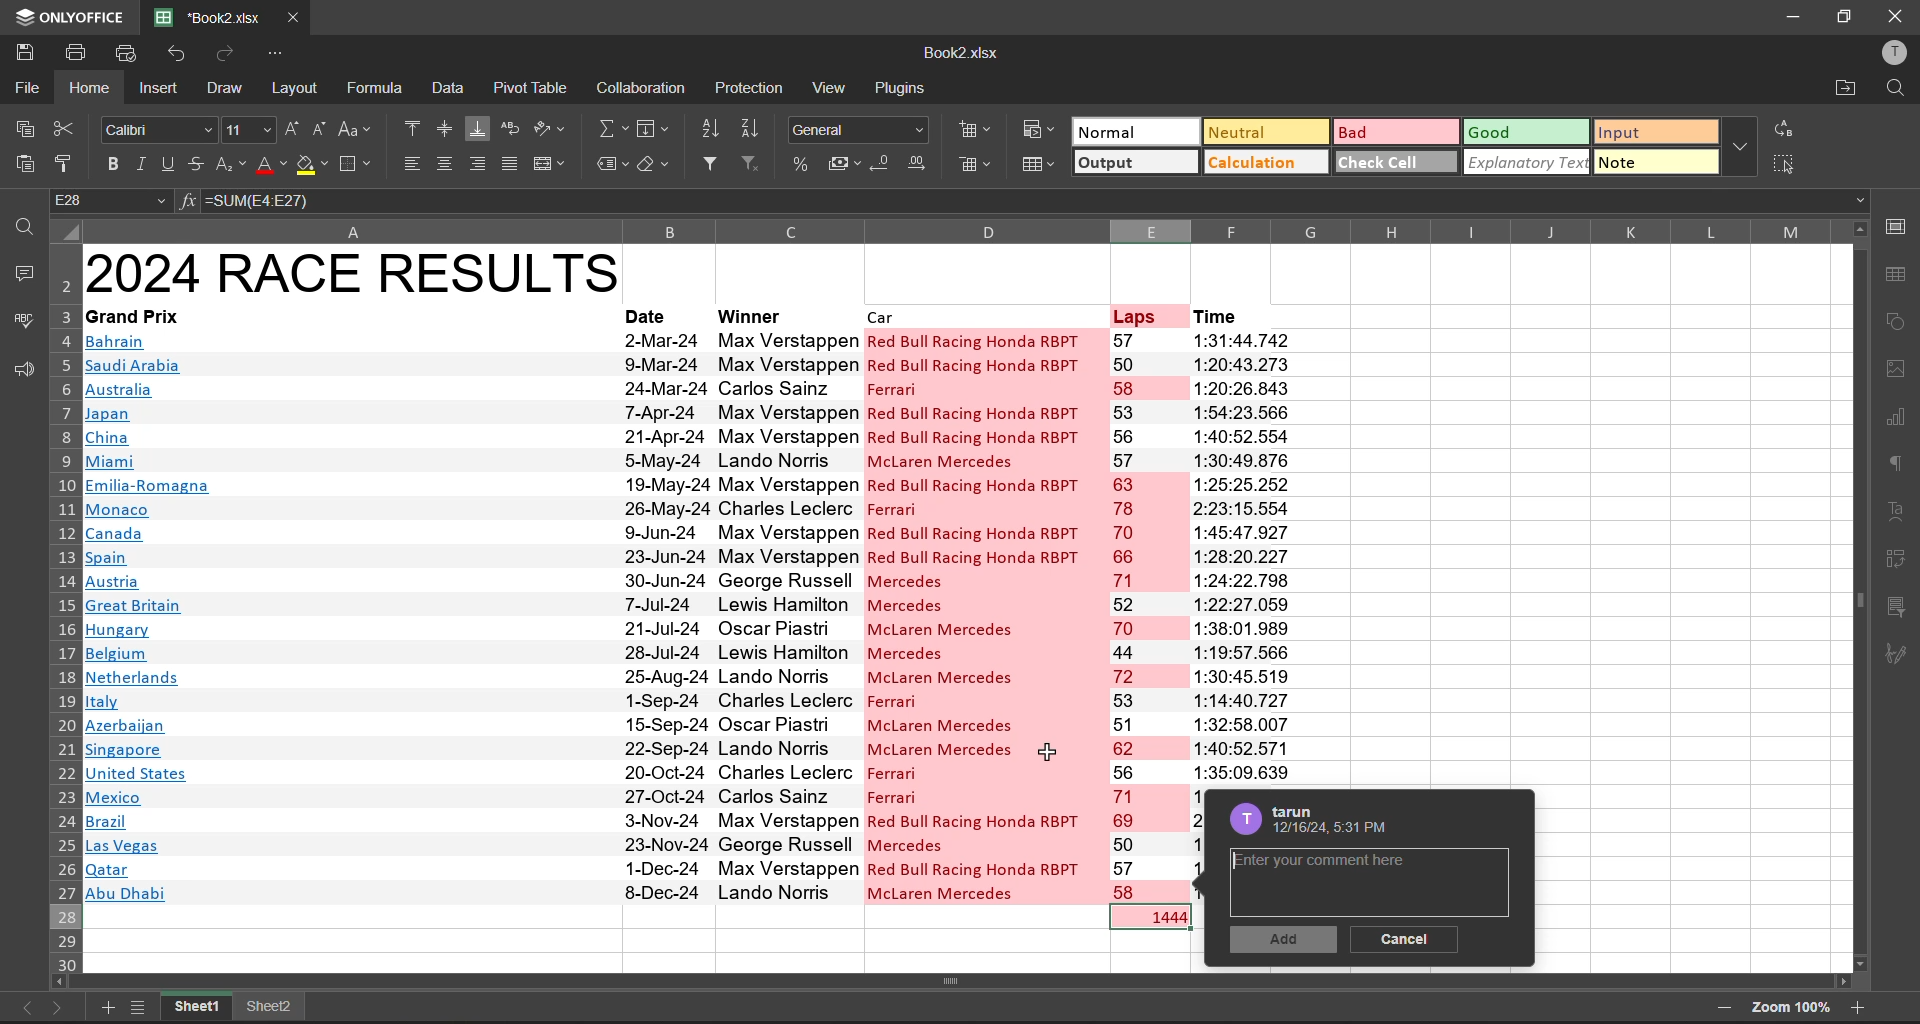 Image resolution: width=1920 pixels, height=1024 pixels. Describe the element at coordinates (786, 614) in the screenshot. I see `winners` at that location.